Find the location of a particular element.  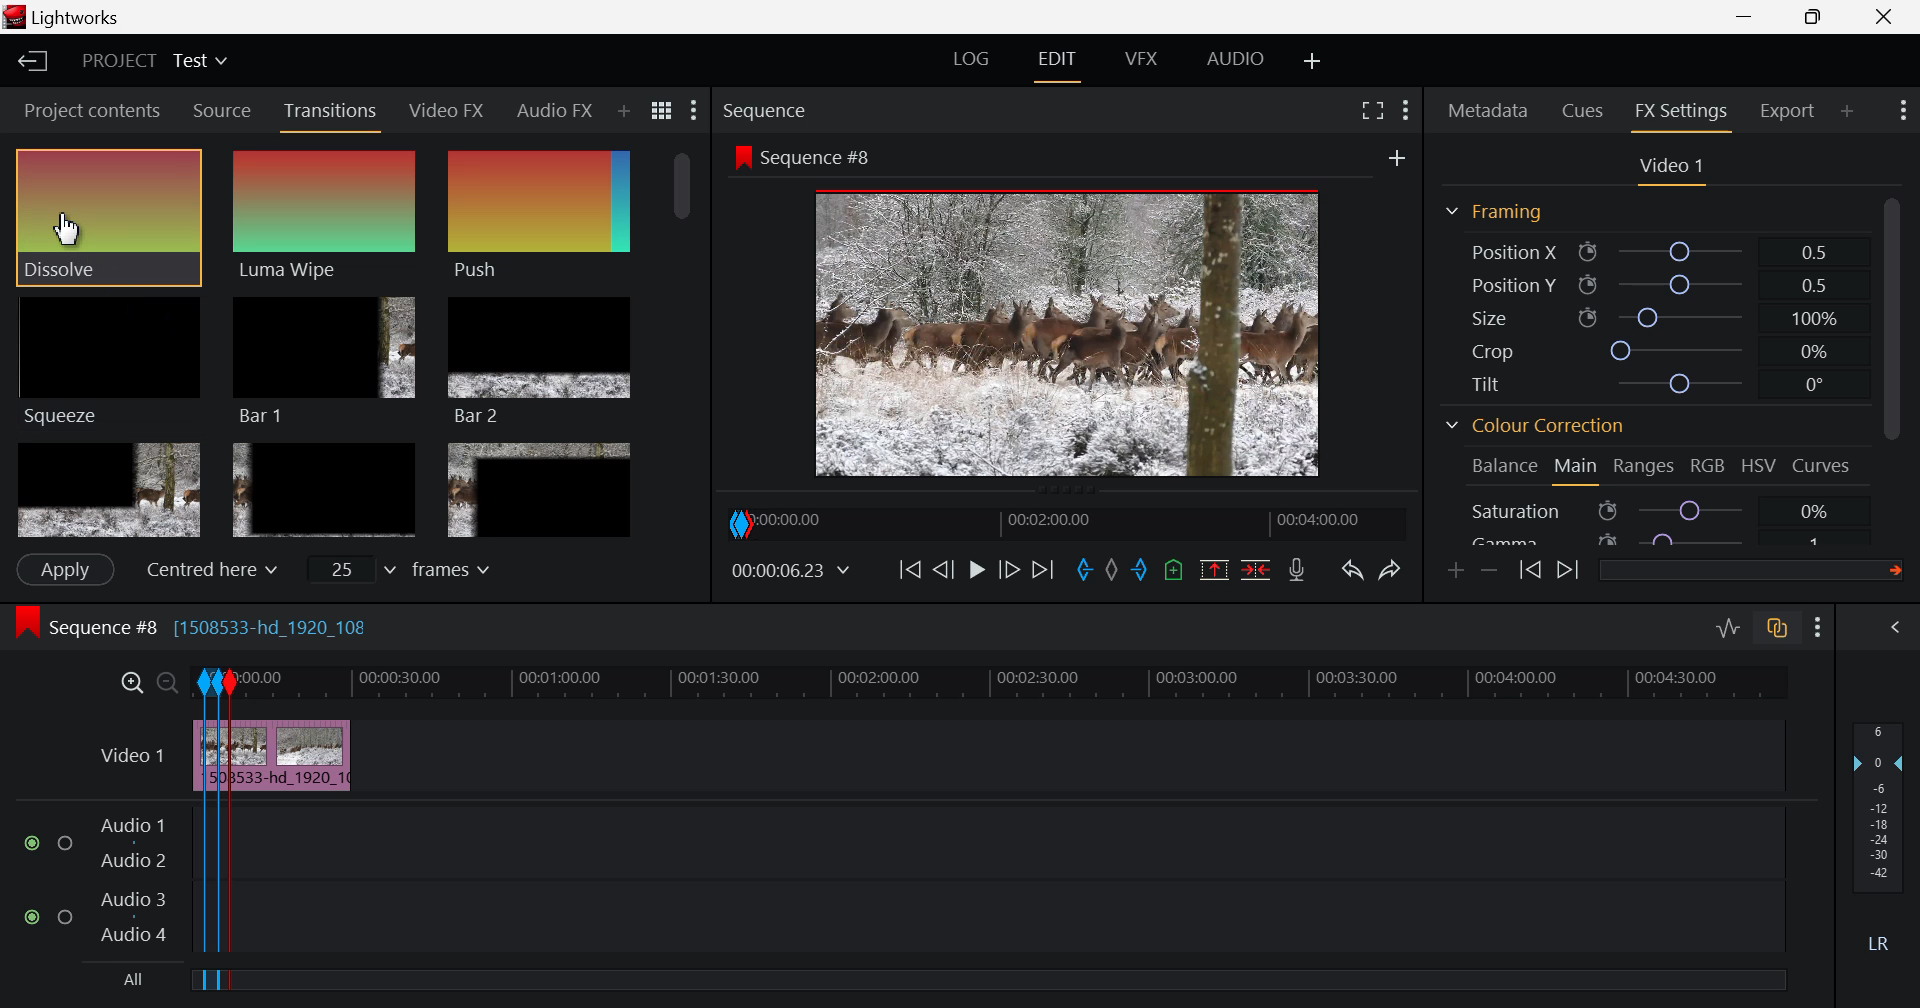

Audio Layers Input is located at coordinates (109, 882).